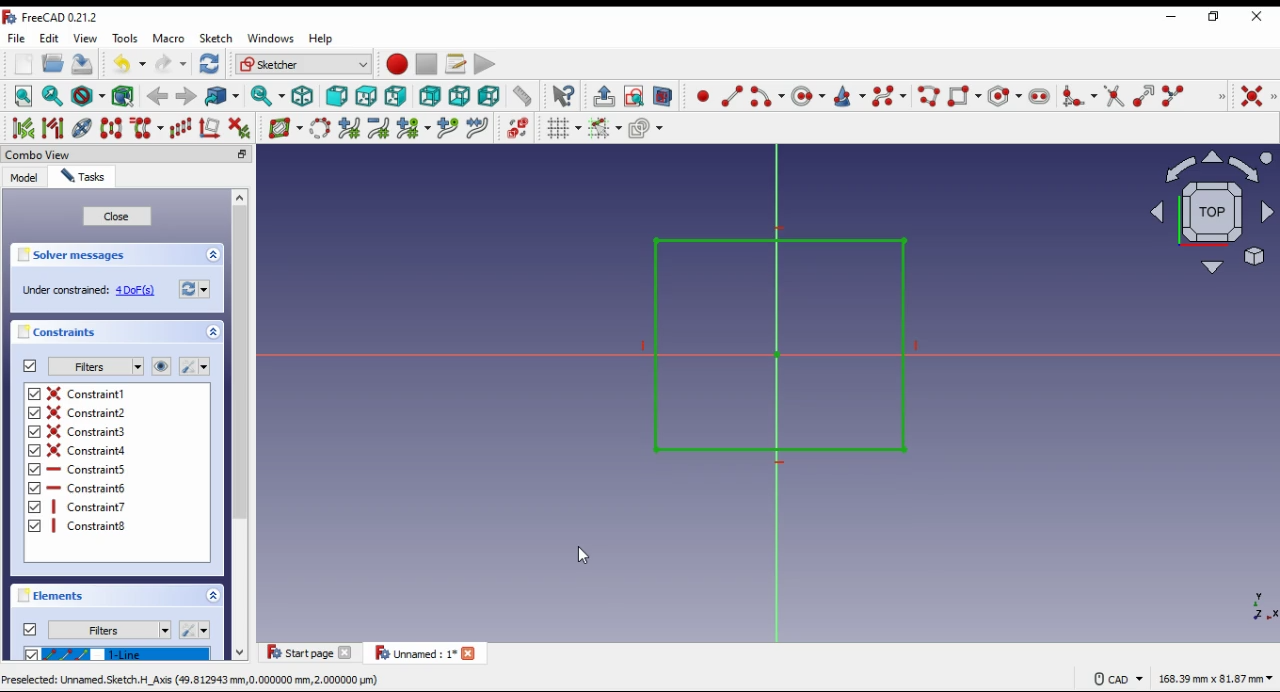 The height and width of the screenshot is (692, 1280). What do you see at coordinates (194, 628) in the screenshot?
I see `settings` at bounding box center [194, 628].